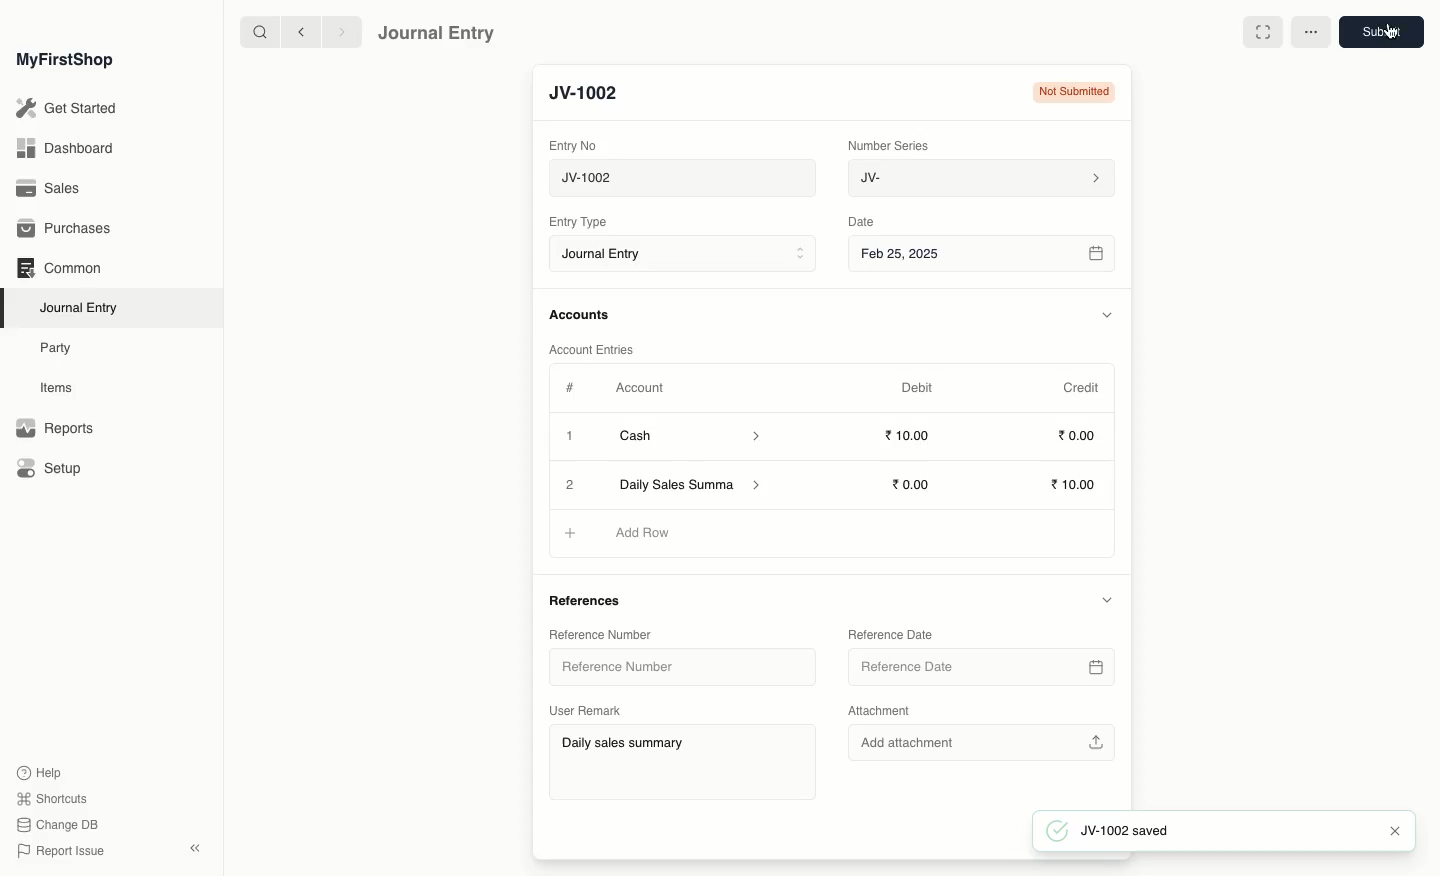 Image resolution: width=1440 pixels, height=876 pixels. What do you see at coordinates (581, 315) in the screenshot?
I see `Accounts` at bounding box center [581, 315].